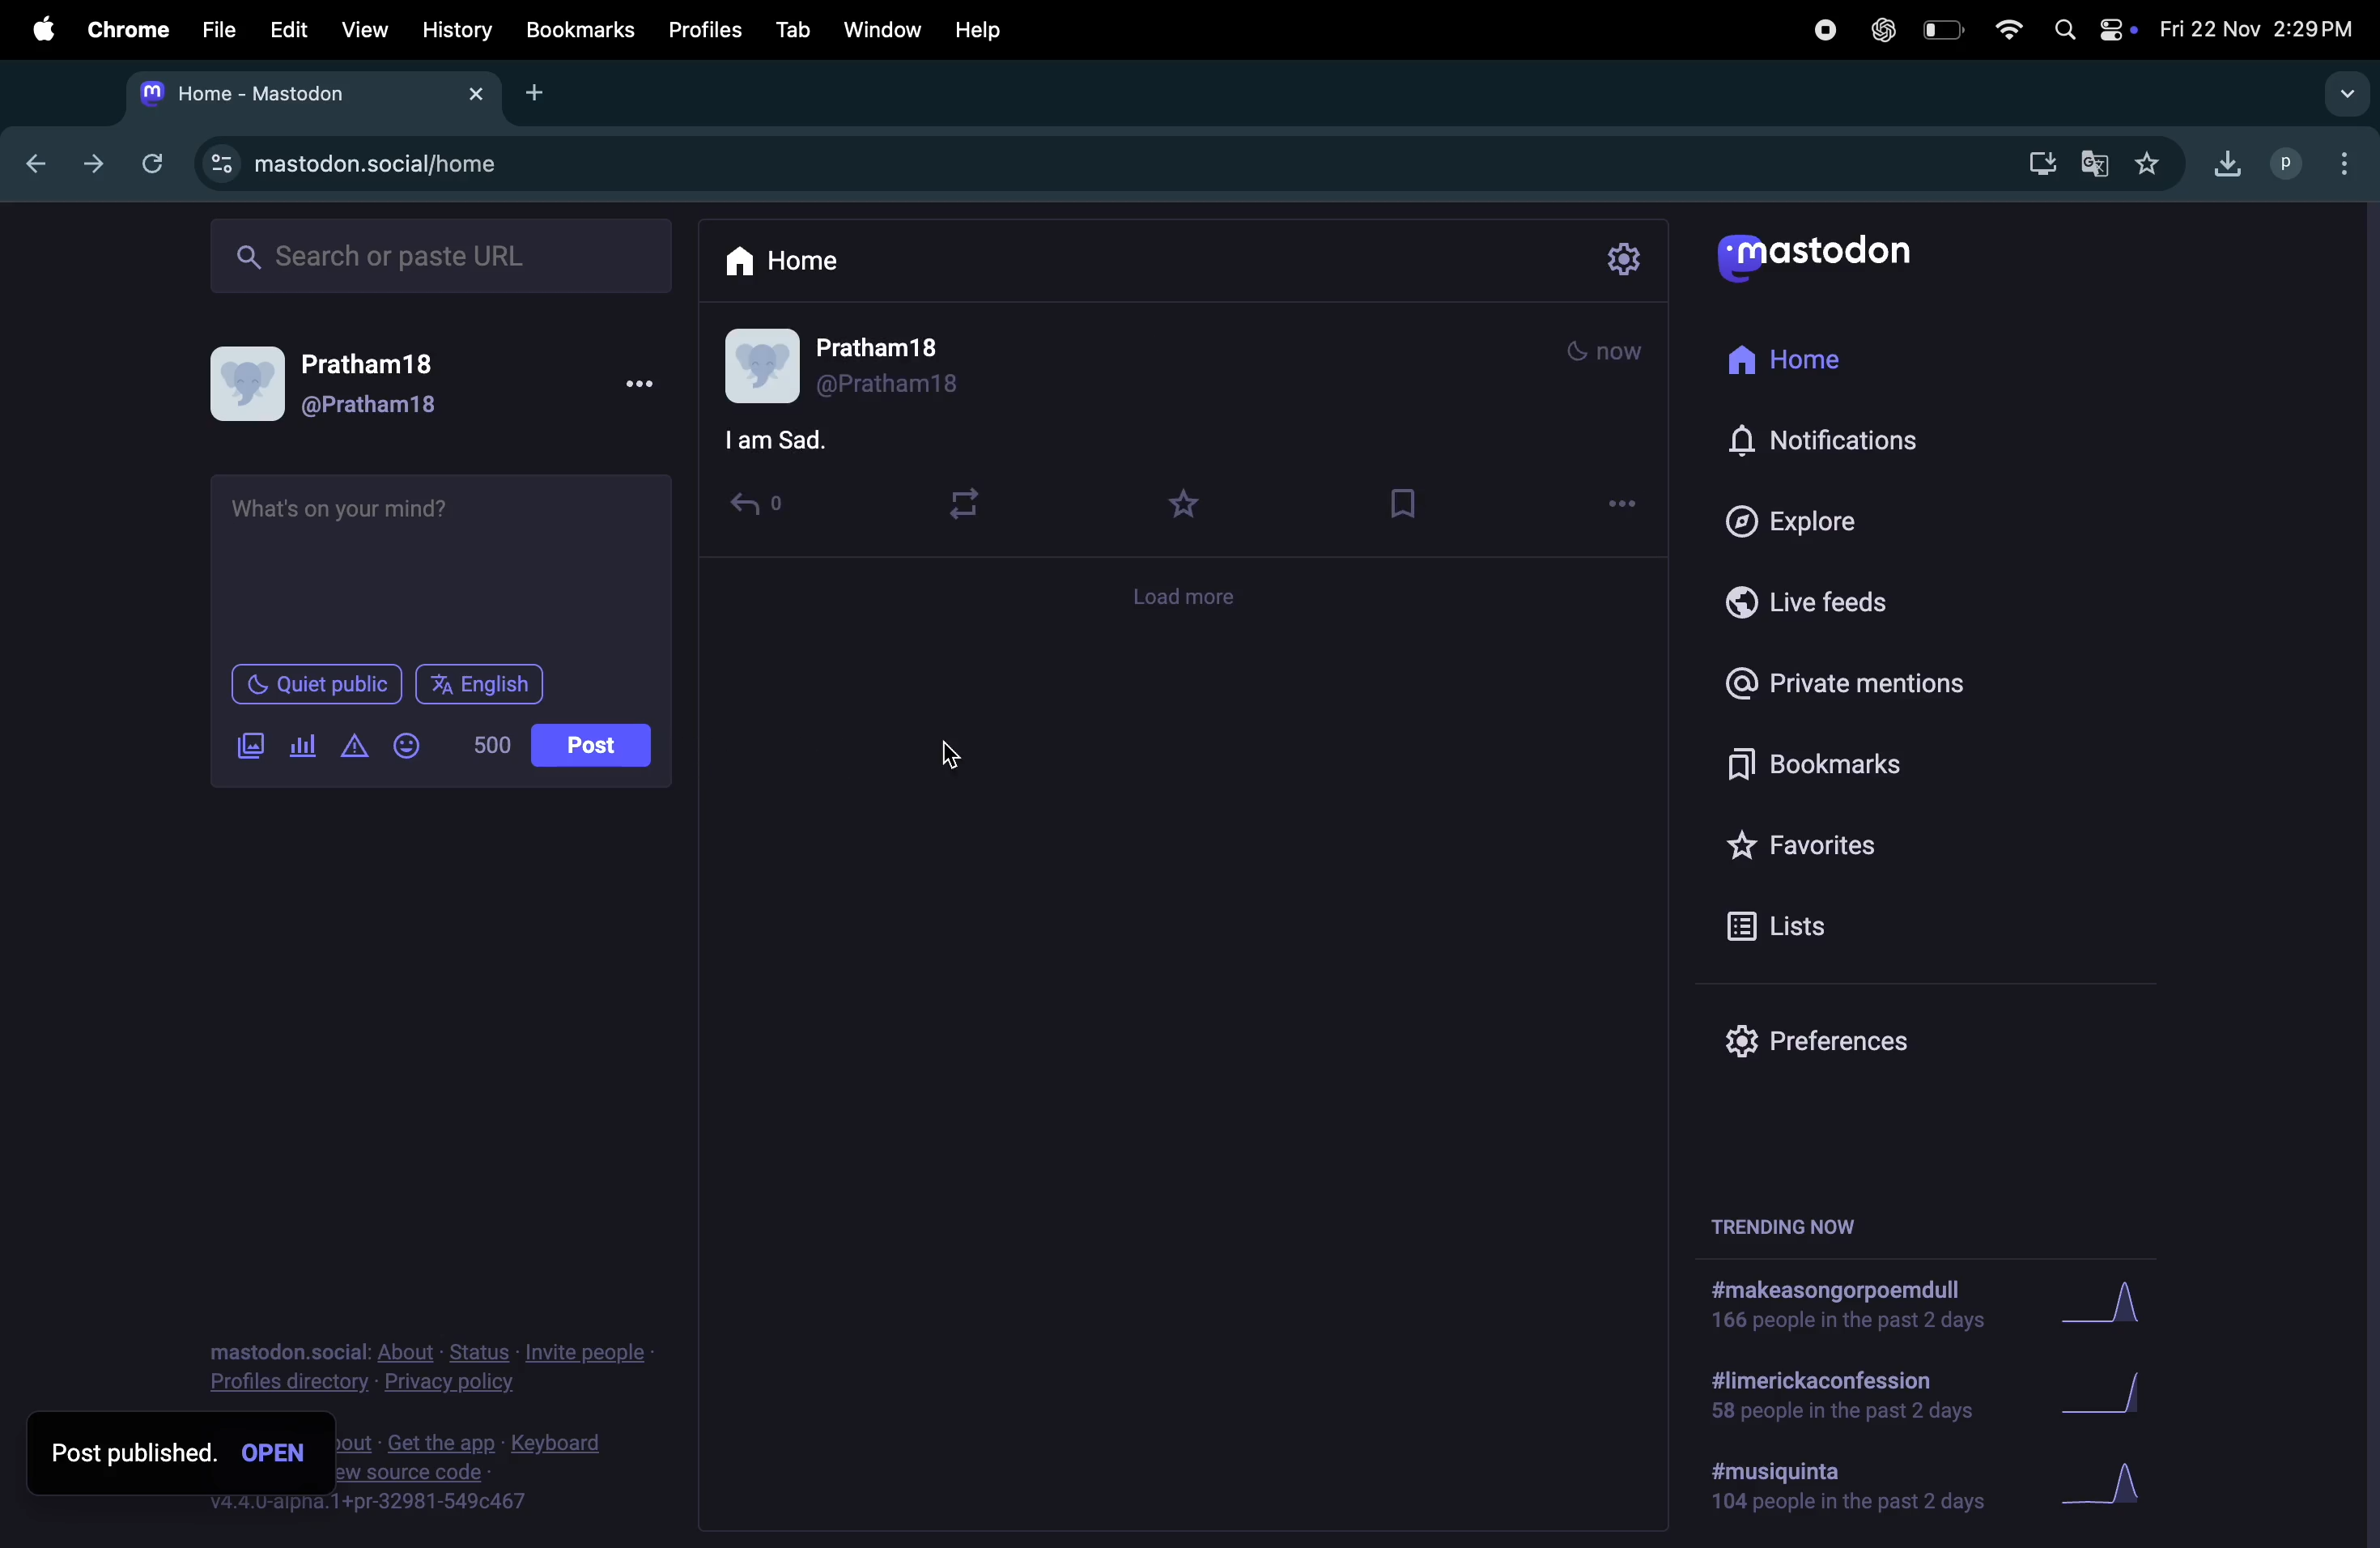  Describe the element at coordinates (2122, 1301) in the screenshot. I see `graph` at that location.